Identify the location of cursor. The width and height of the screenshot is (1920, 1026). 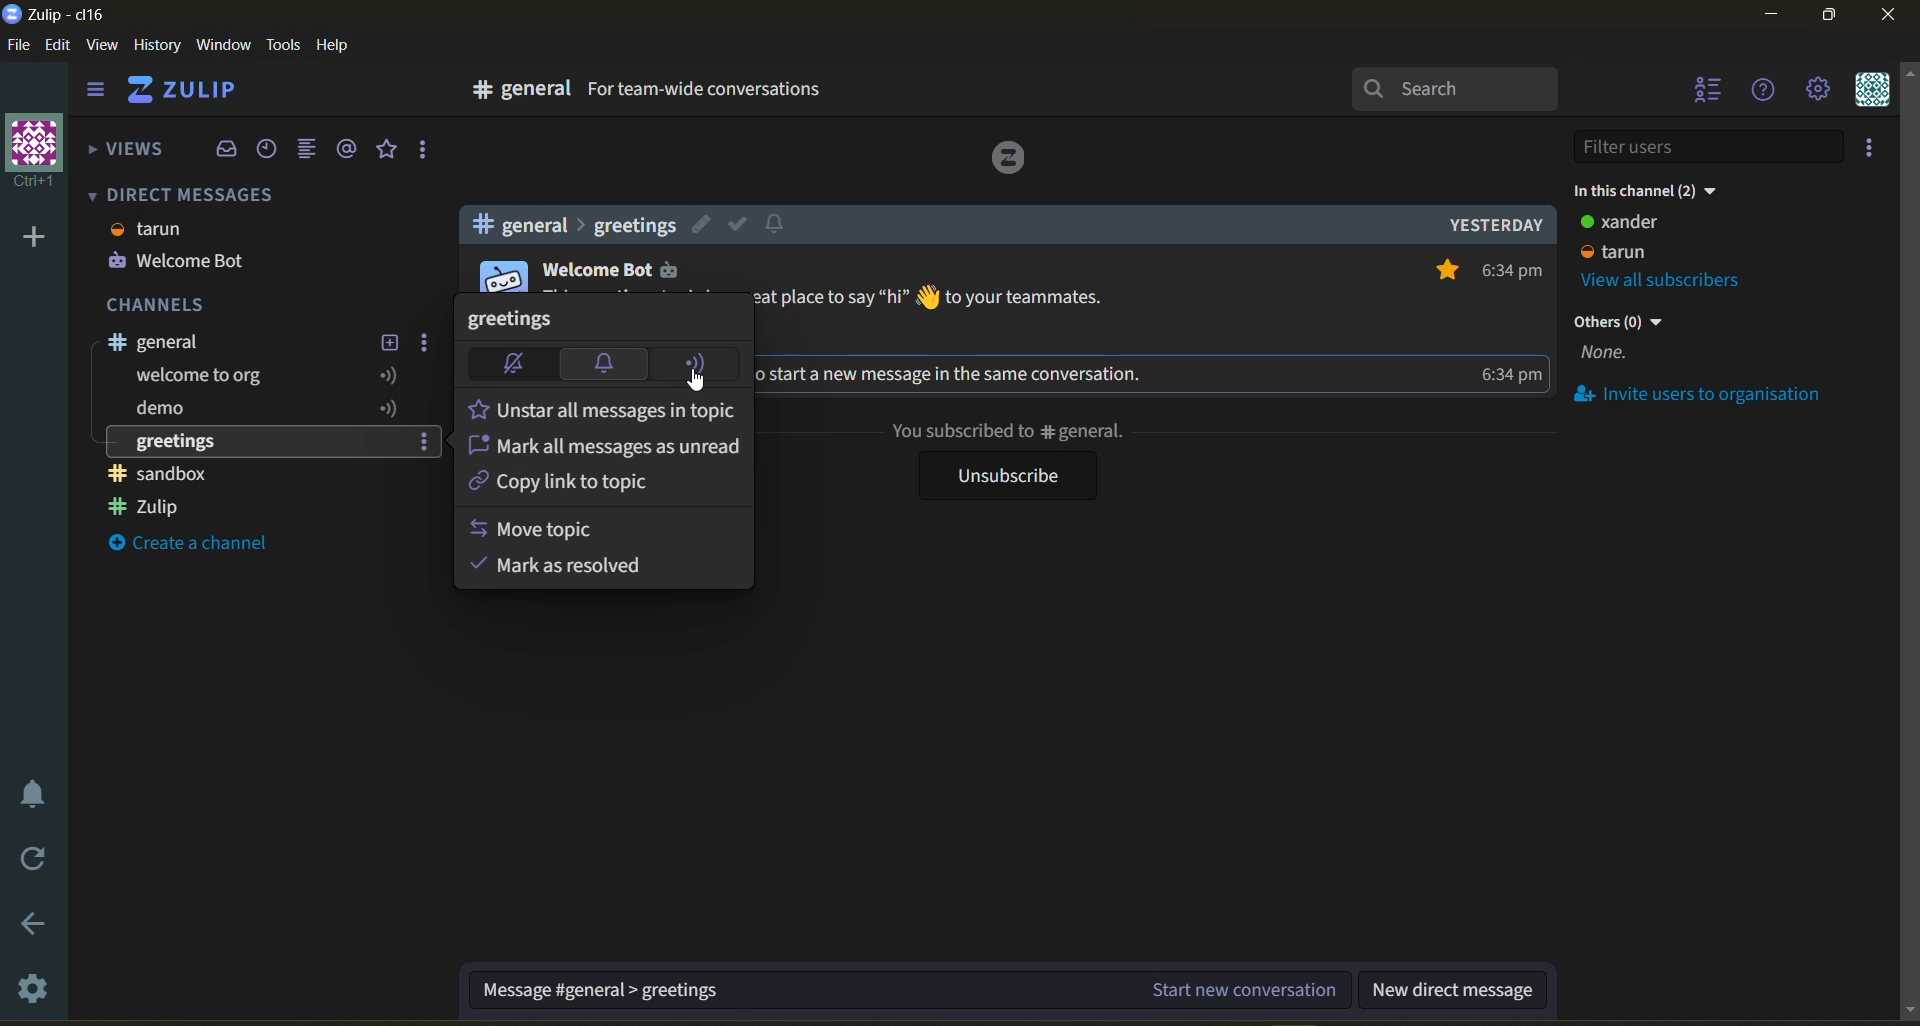
(695, 379).